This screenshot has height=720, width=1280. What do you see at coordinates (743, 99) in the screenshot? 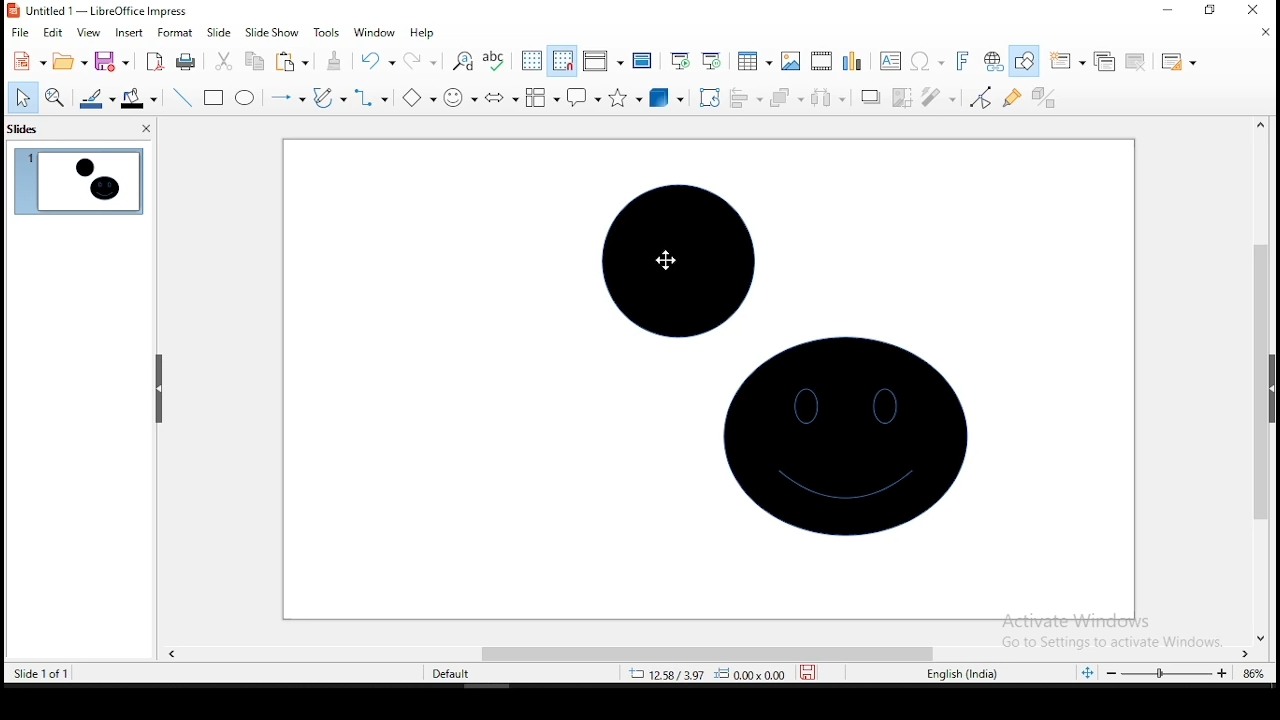
I see `align objects` at bounding box center [743, 99].